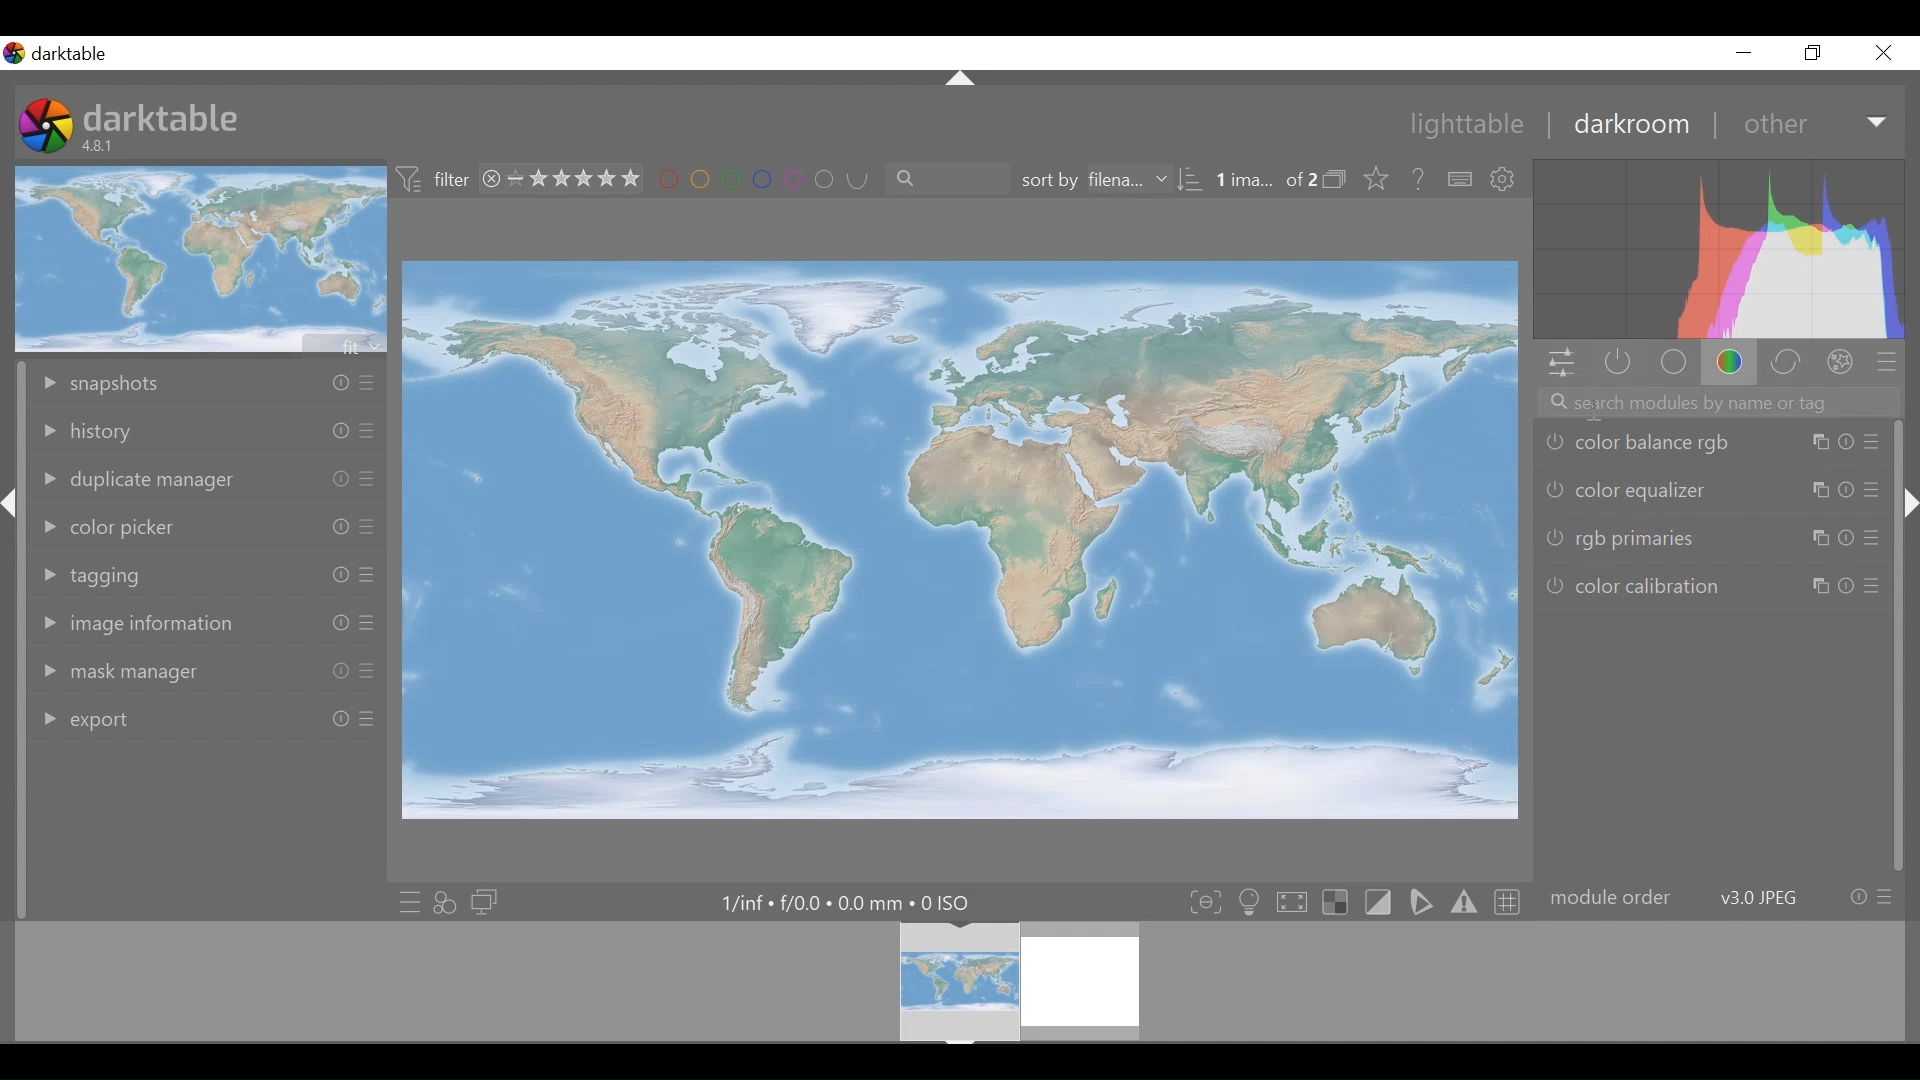 The width and height of the screenshot is (1920, 1080). What do you see at coordinates (208, 574) in the screenshot?
I see `tagging` at bounding box center [208, 574].